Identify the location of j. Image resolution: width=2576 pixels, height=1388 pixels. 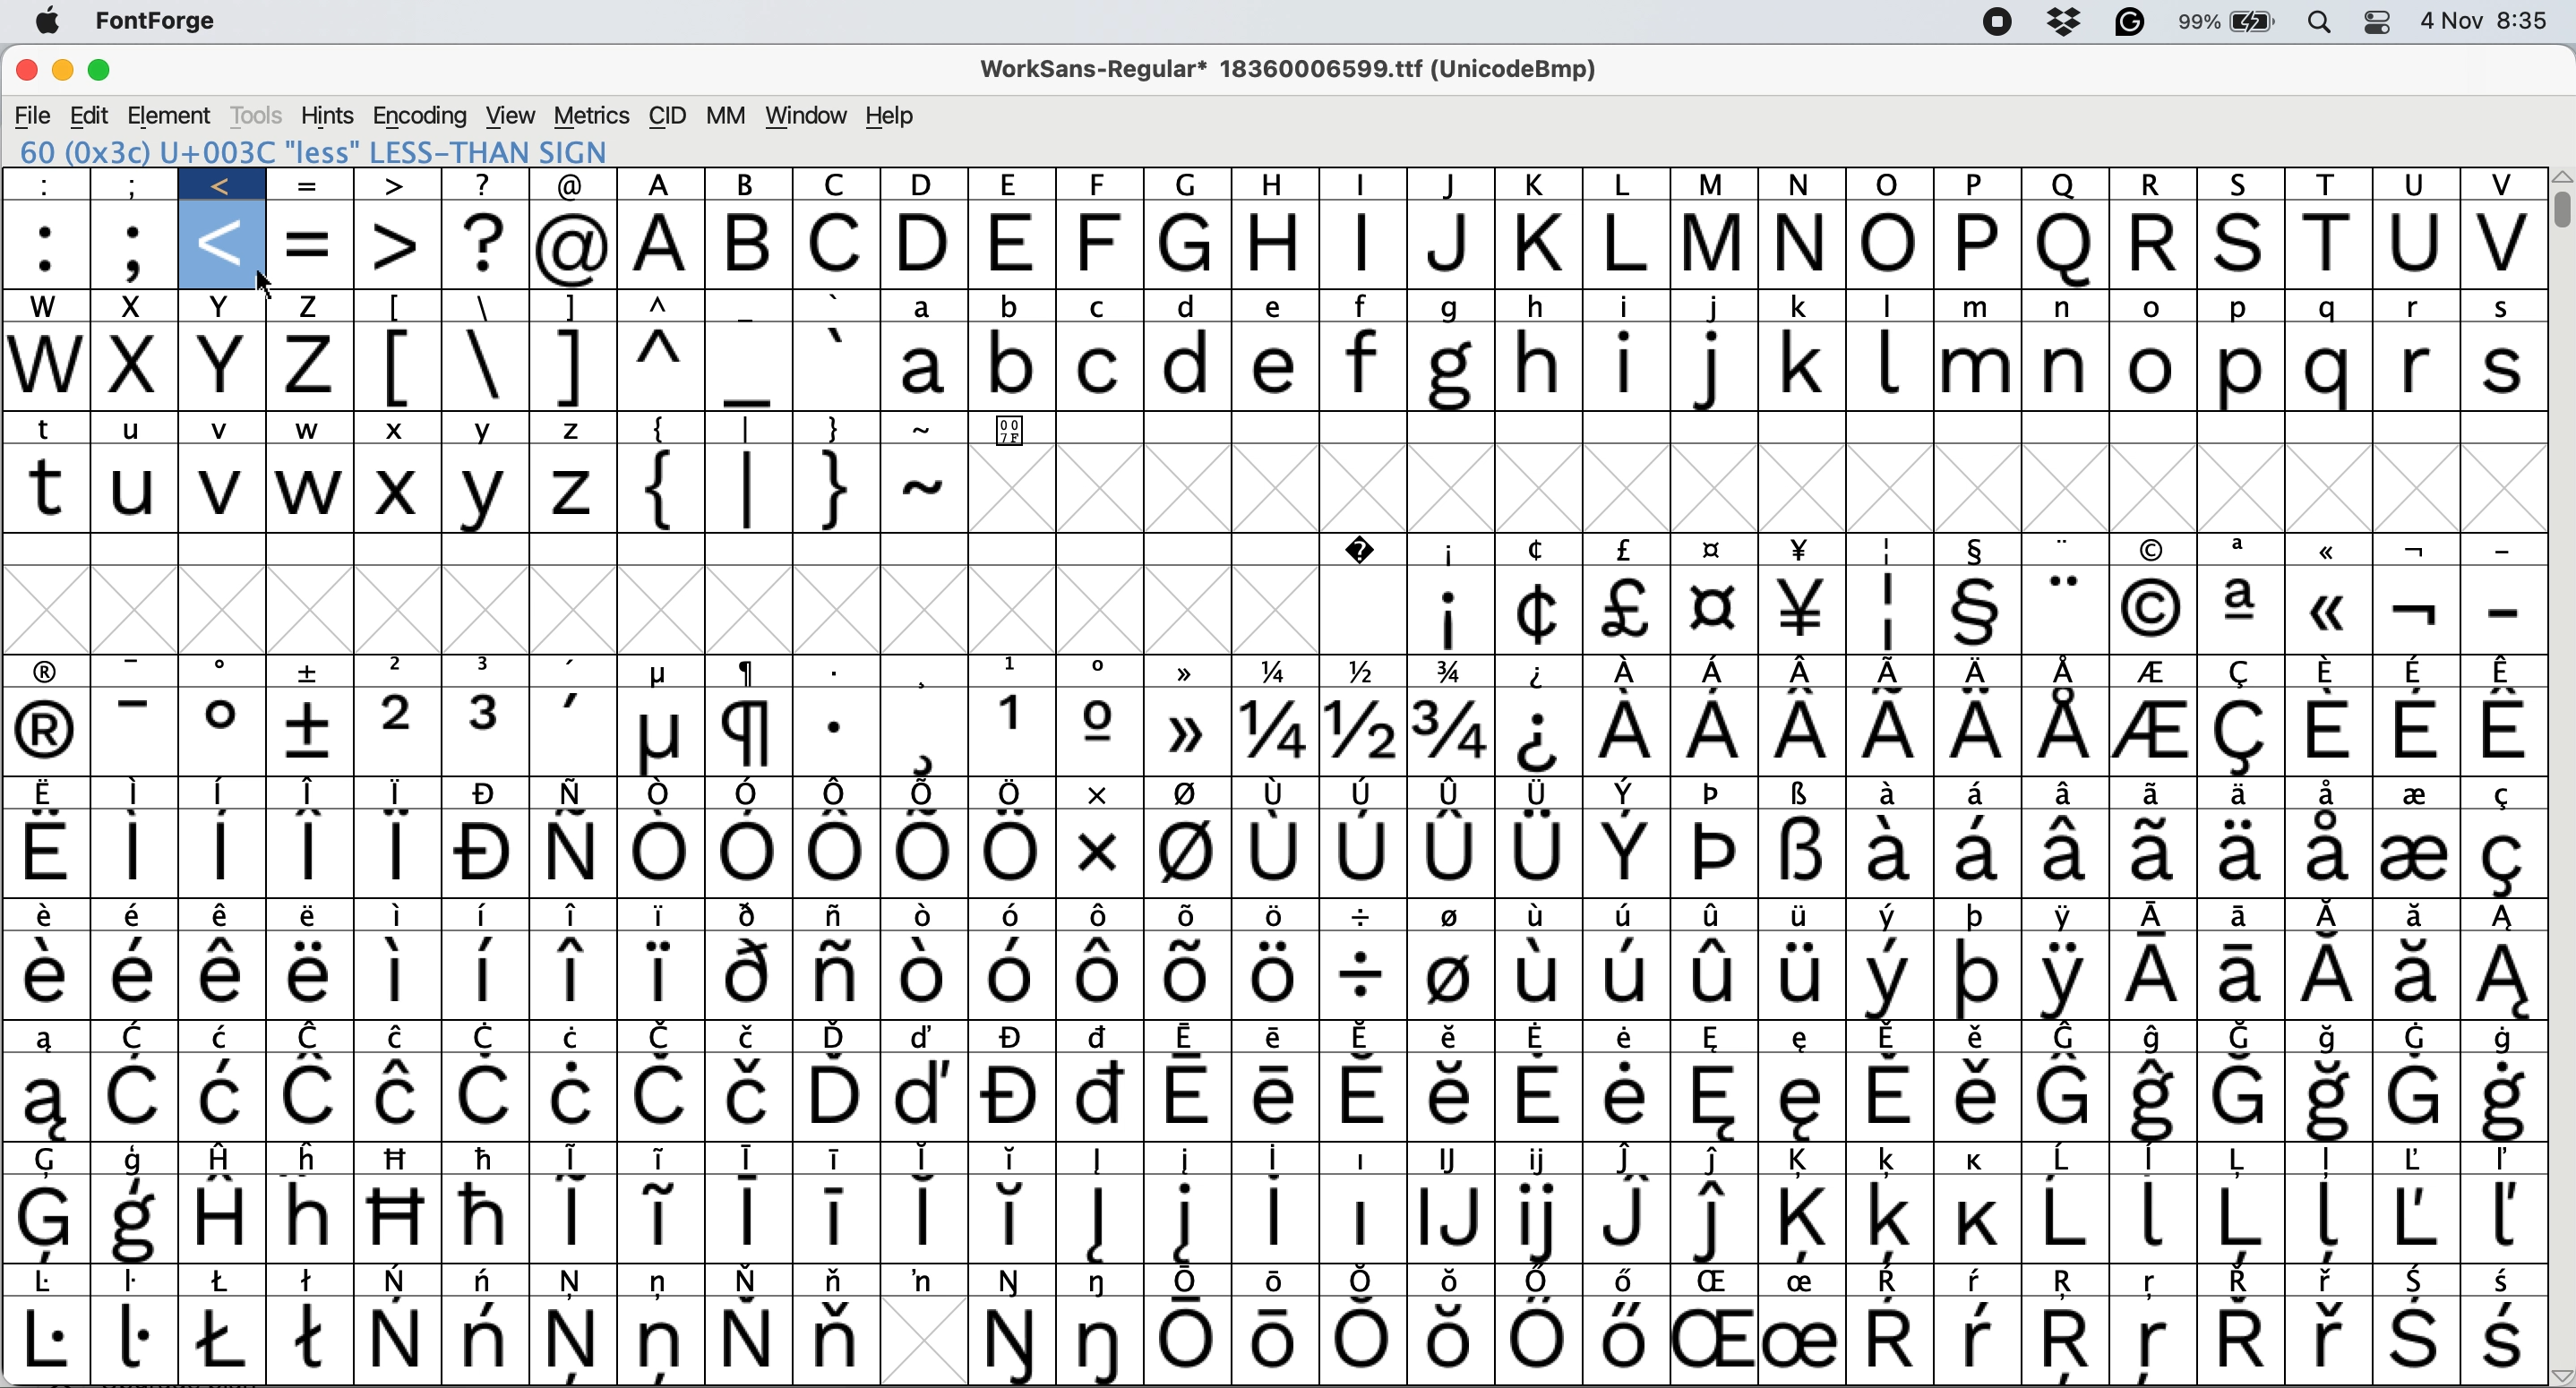
(1718, 306).